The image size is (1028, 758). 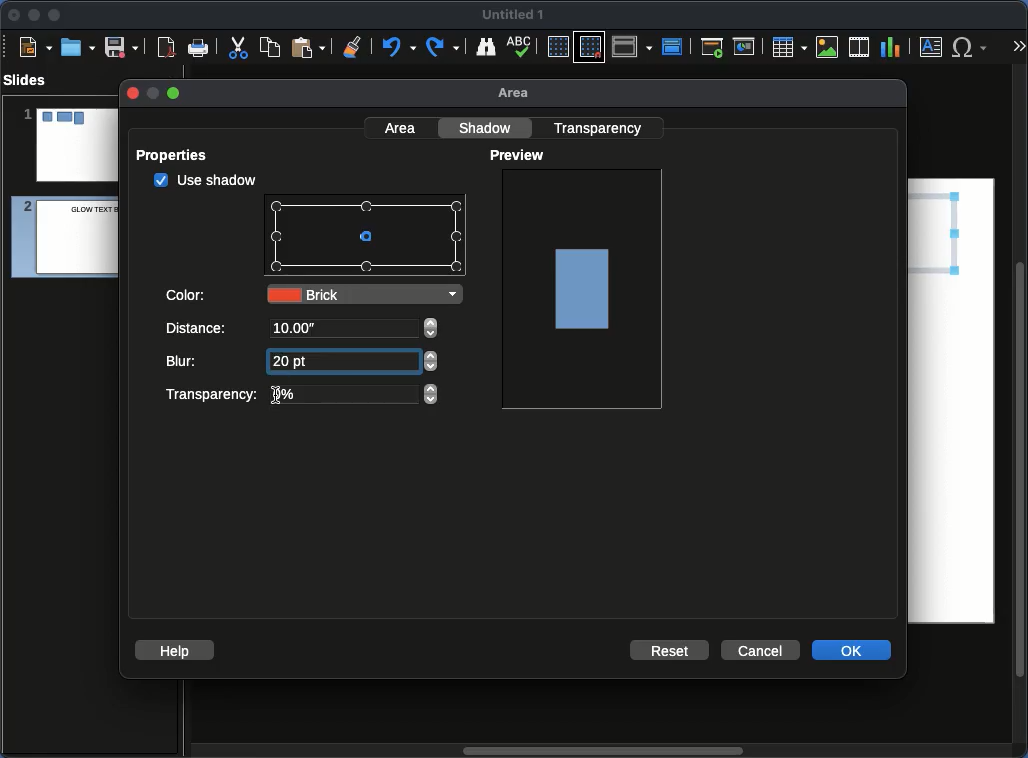 I want to click on Area, so click(x=402, y=127).